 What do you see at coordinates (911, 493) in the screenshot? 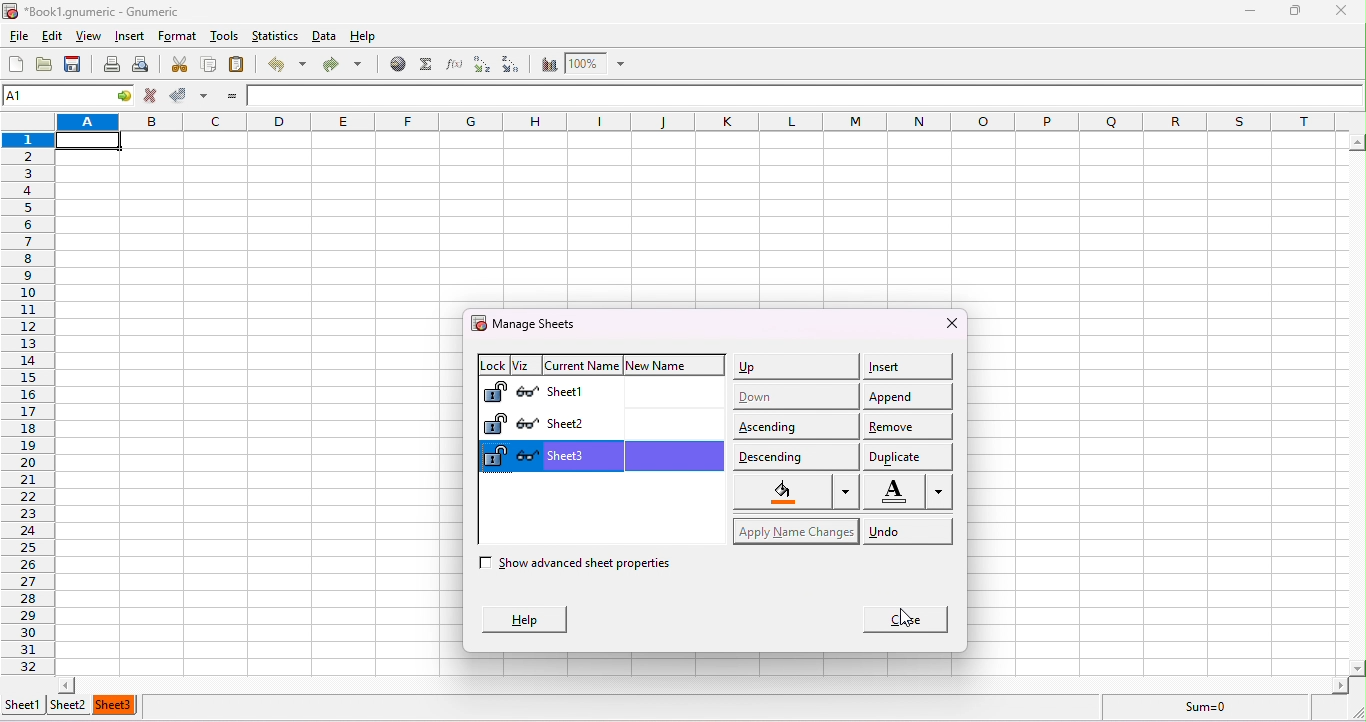
I see `Font color` at bounding box center [911, 493].